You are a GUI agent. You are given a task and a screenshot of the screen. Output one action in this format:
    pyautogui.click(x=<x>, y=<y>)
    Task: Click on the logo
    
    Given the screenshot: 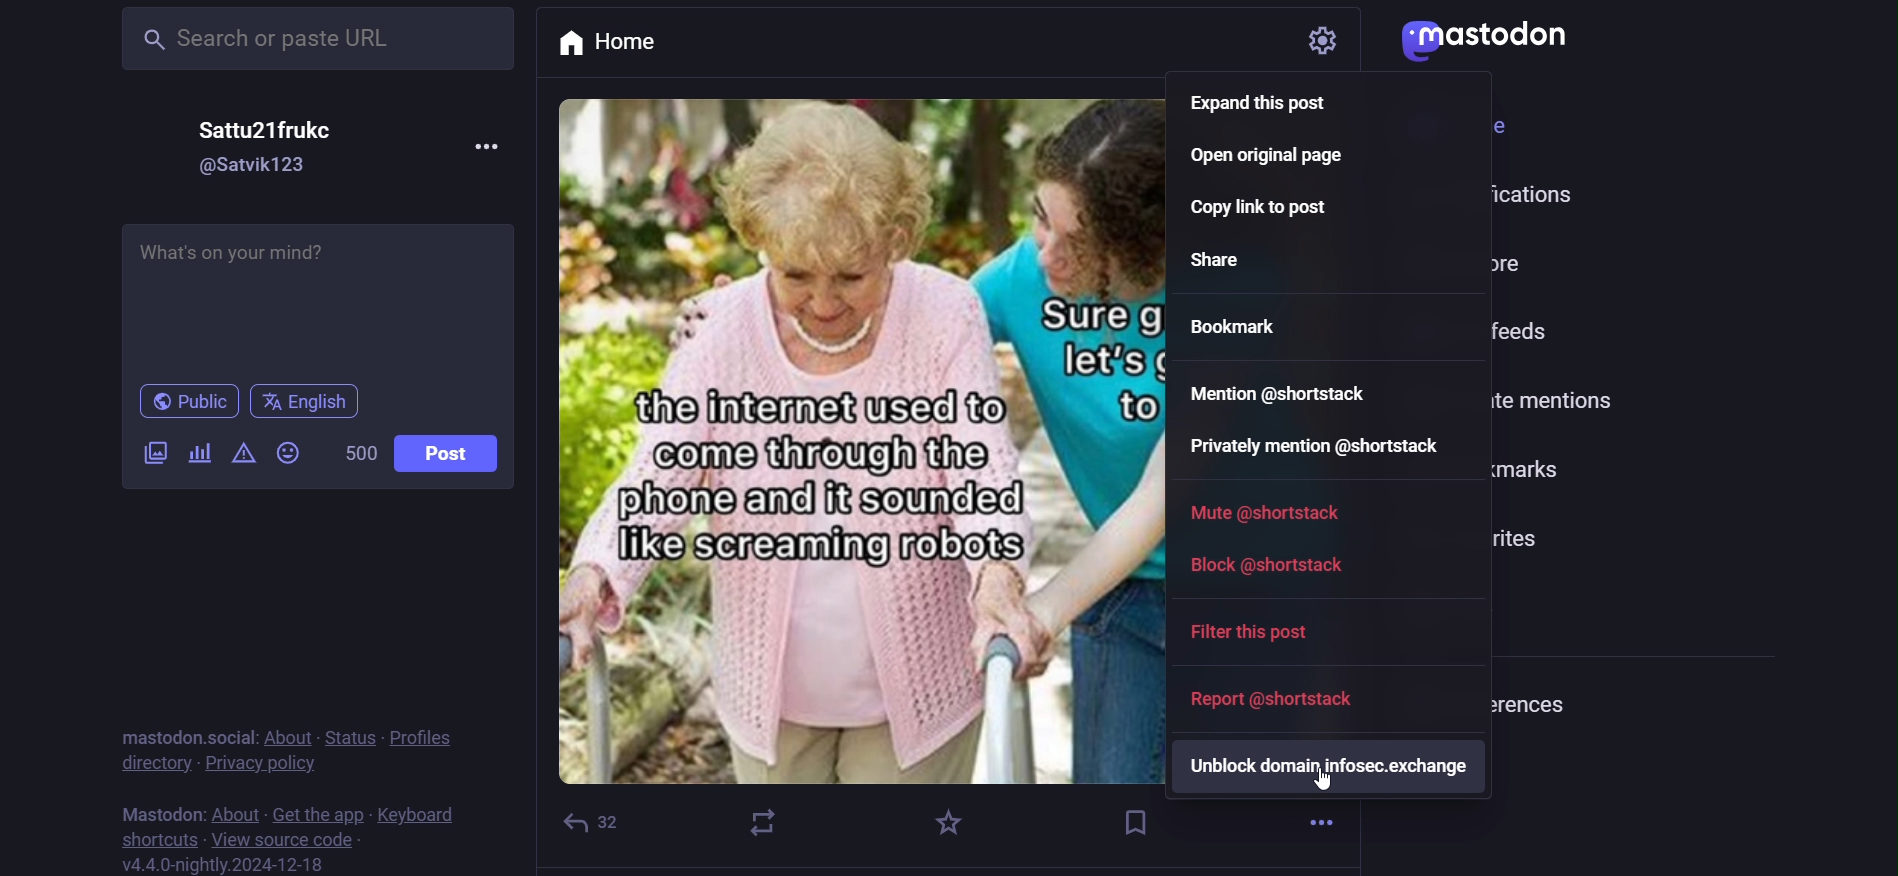 What is the action you would take?
    pyautogui.click(x=1484, y=40)
    